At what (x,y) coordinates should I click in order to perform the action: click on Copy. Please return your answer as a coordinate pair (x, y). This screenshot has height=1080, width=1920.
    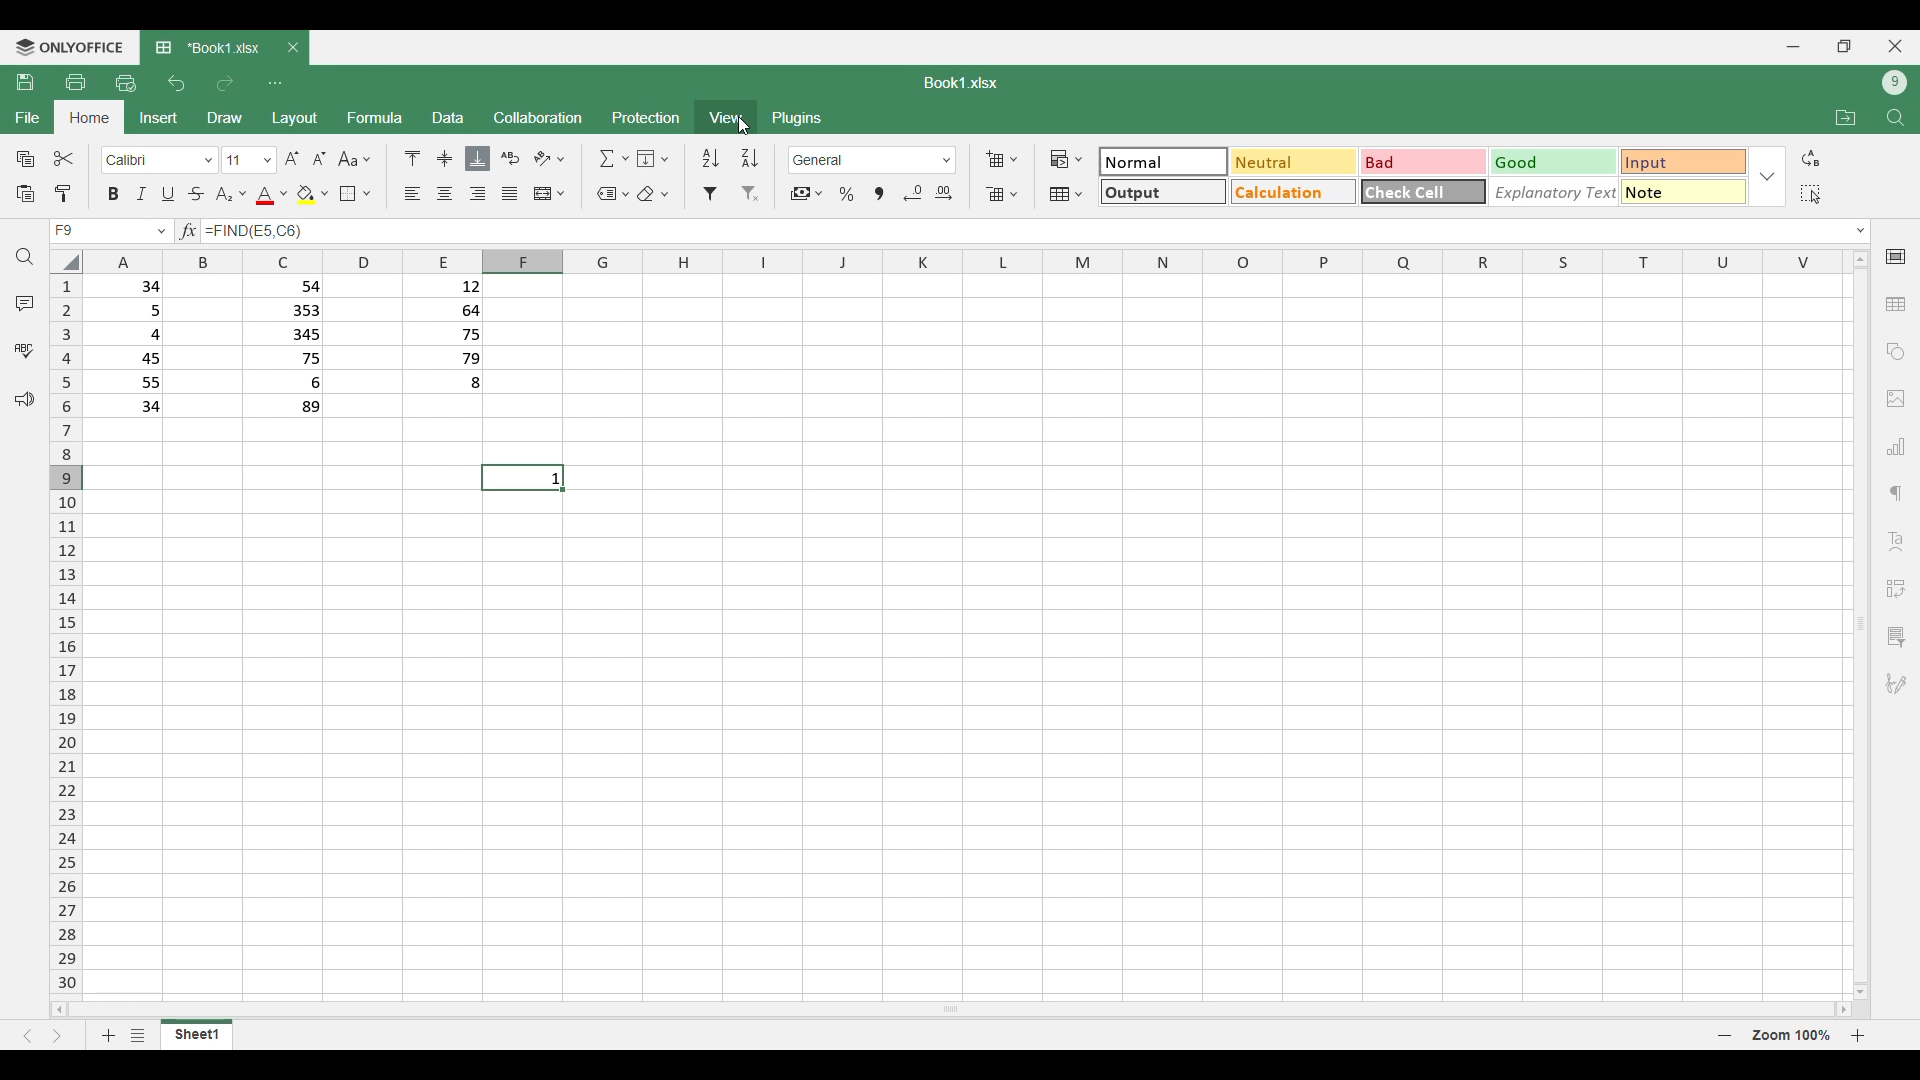
    Looking at the image, I should click on (25, 159).